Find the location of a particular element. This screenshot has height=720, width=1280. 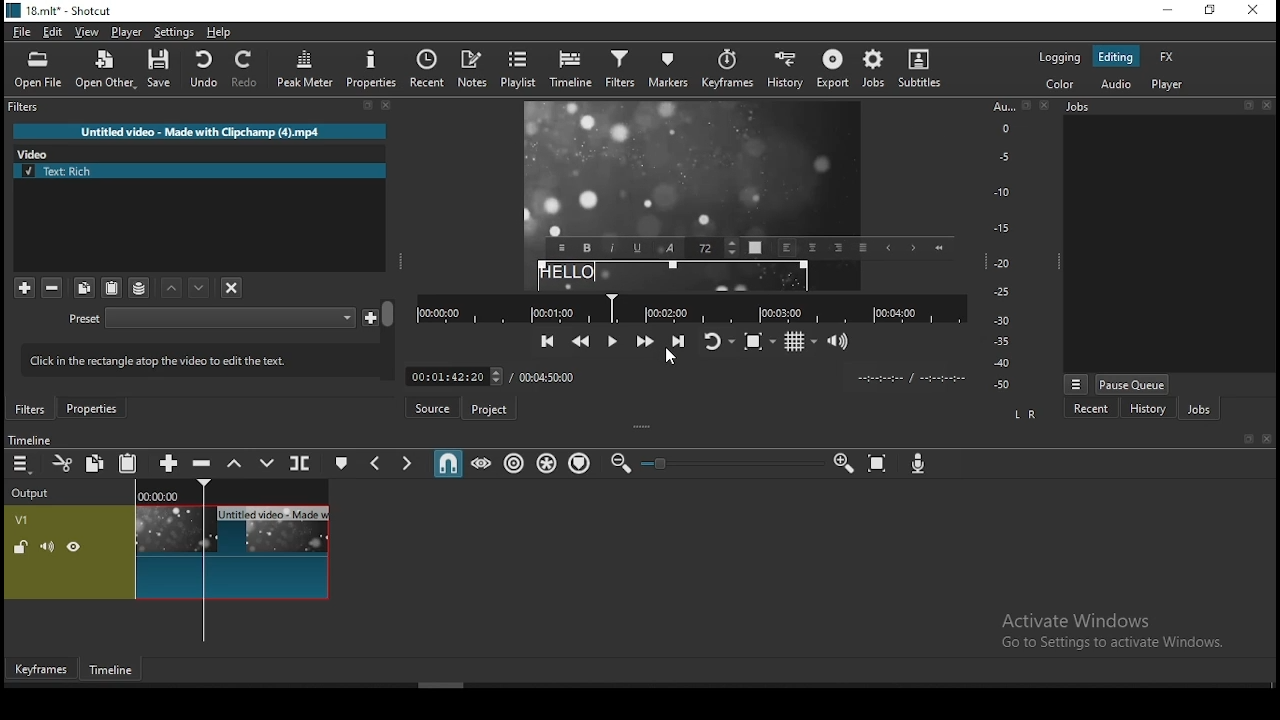

export is located at coordinates (831, 72).